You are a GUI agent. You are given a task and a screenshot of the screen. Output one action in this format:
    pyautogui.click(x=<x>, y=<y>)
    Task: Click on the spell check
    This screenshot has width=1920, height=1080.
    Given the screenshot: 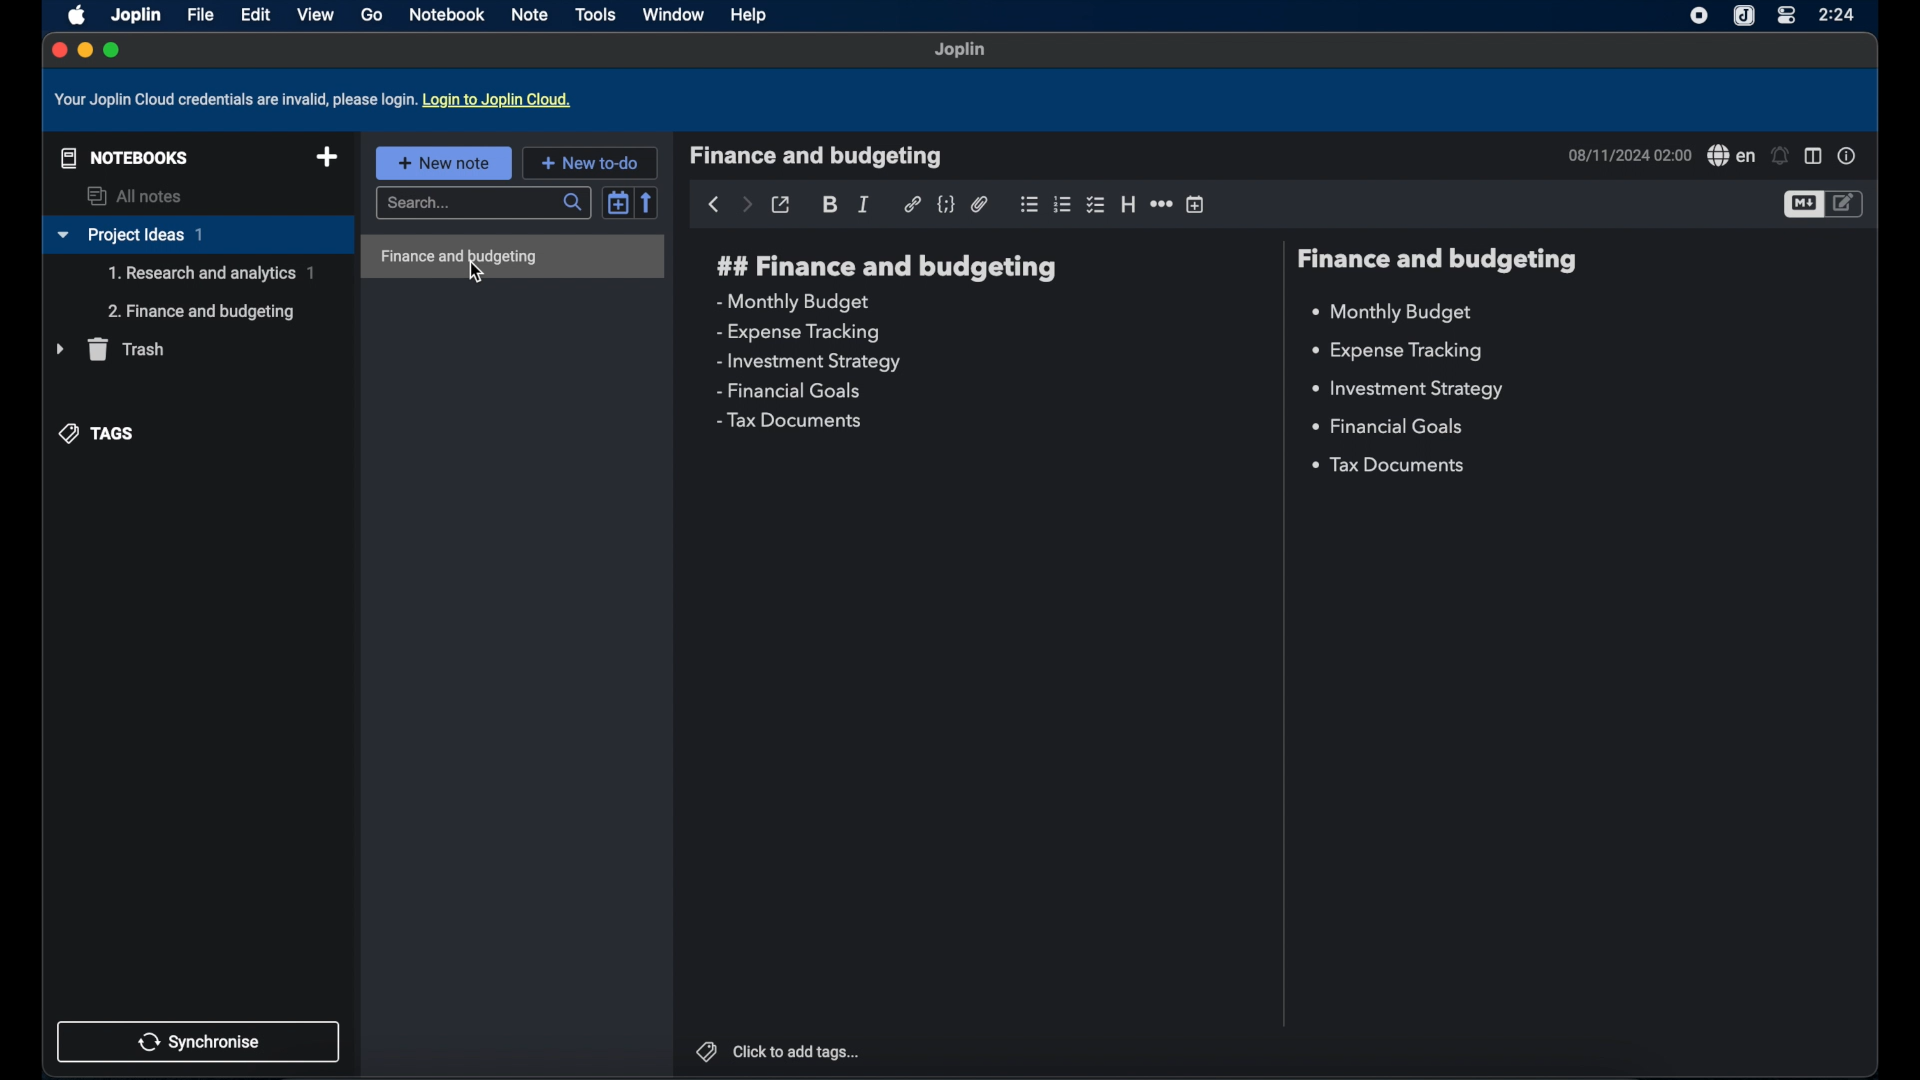 What is the action you would take?
    pyautogui.click(x=1730, y=156)
    